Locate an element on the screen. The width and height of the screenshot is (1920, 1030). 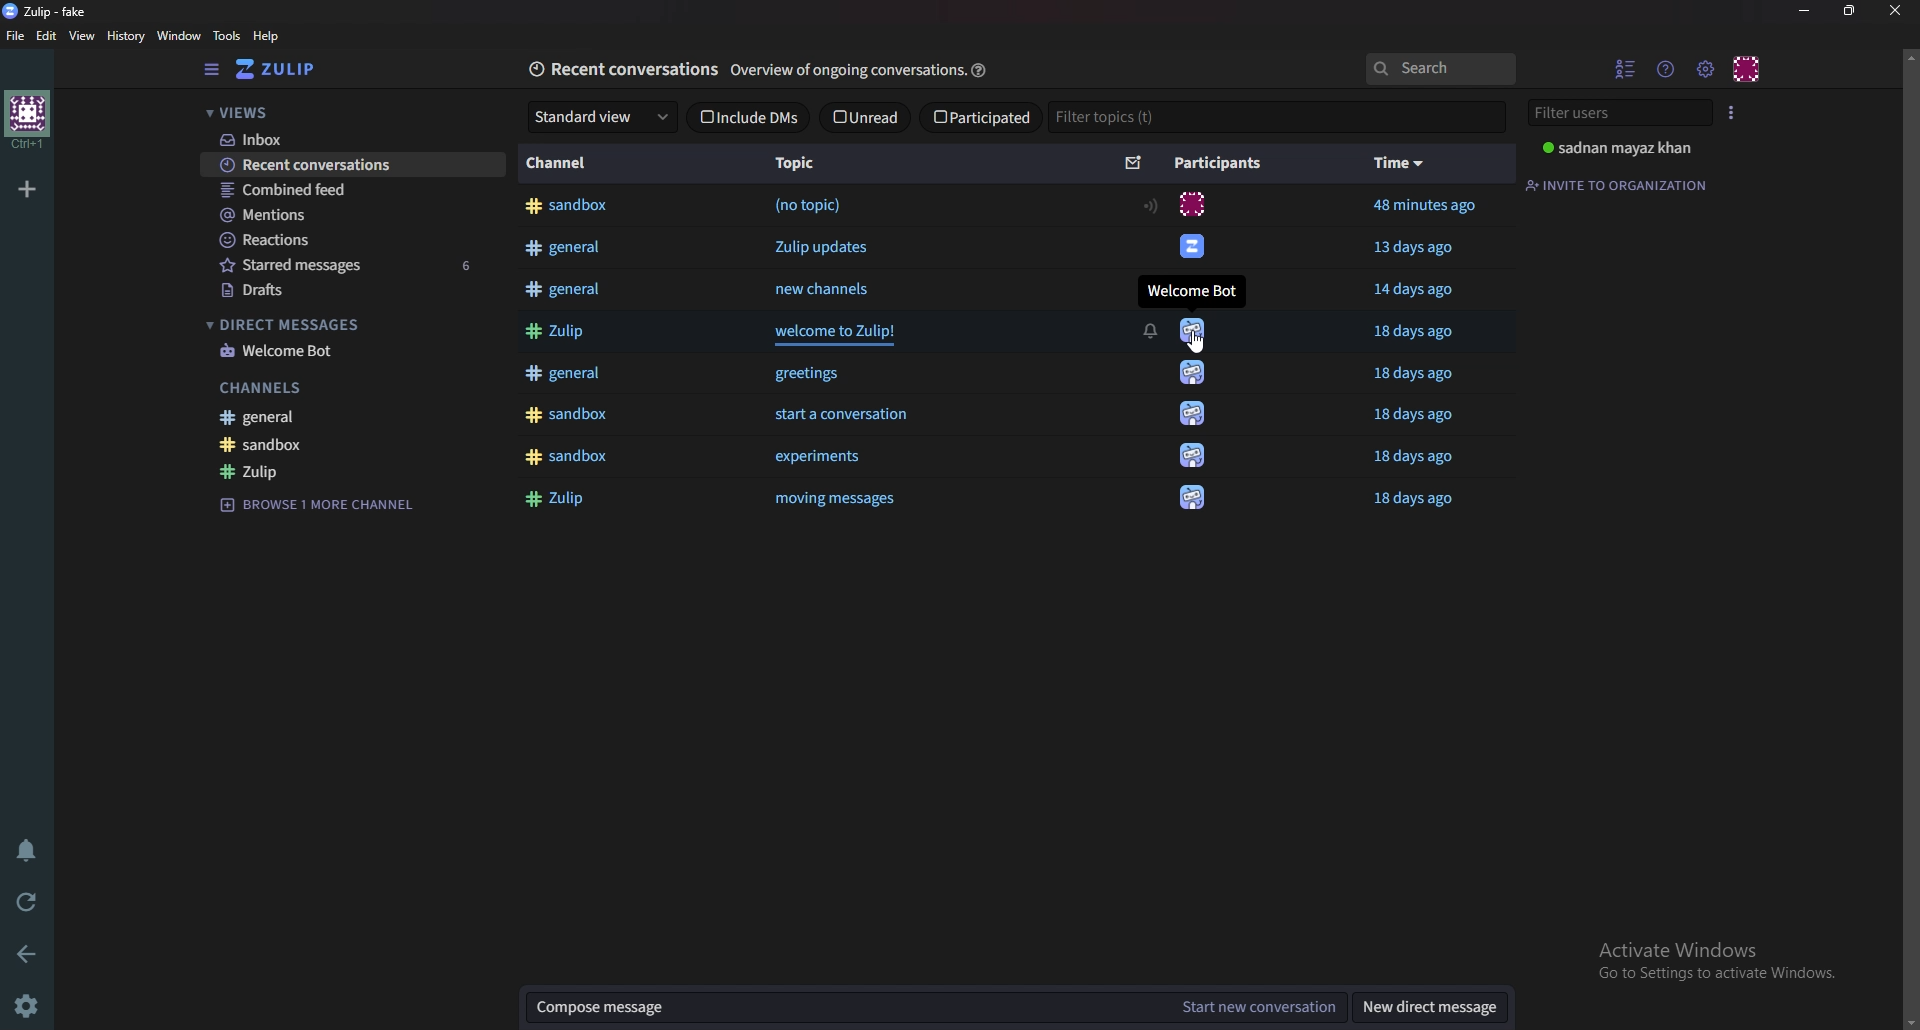
History is located at coordinates (125, 37).